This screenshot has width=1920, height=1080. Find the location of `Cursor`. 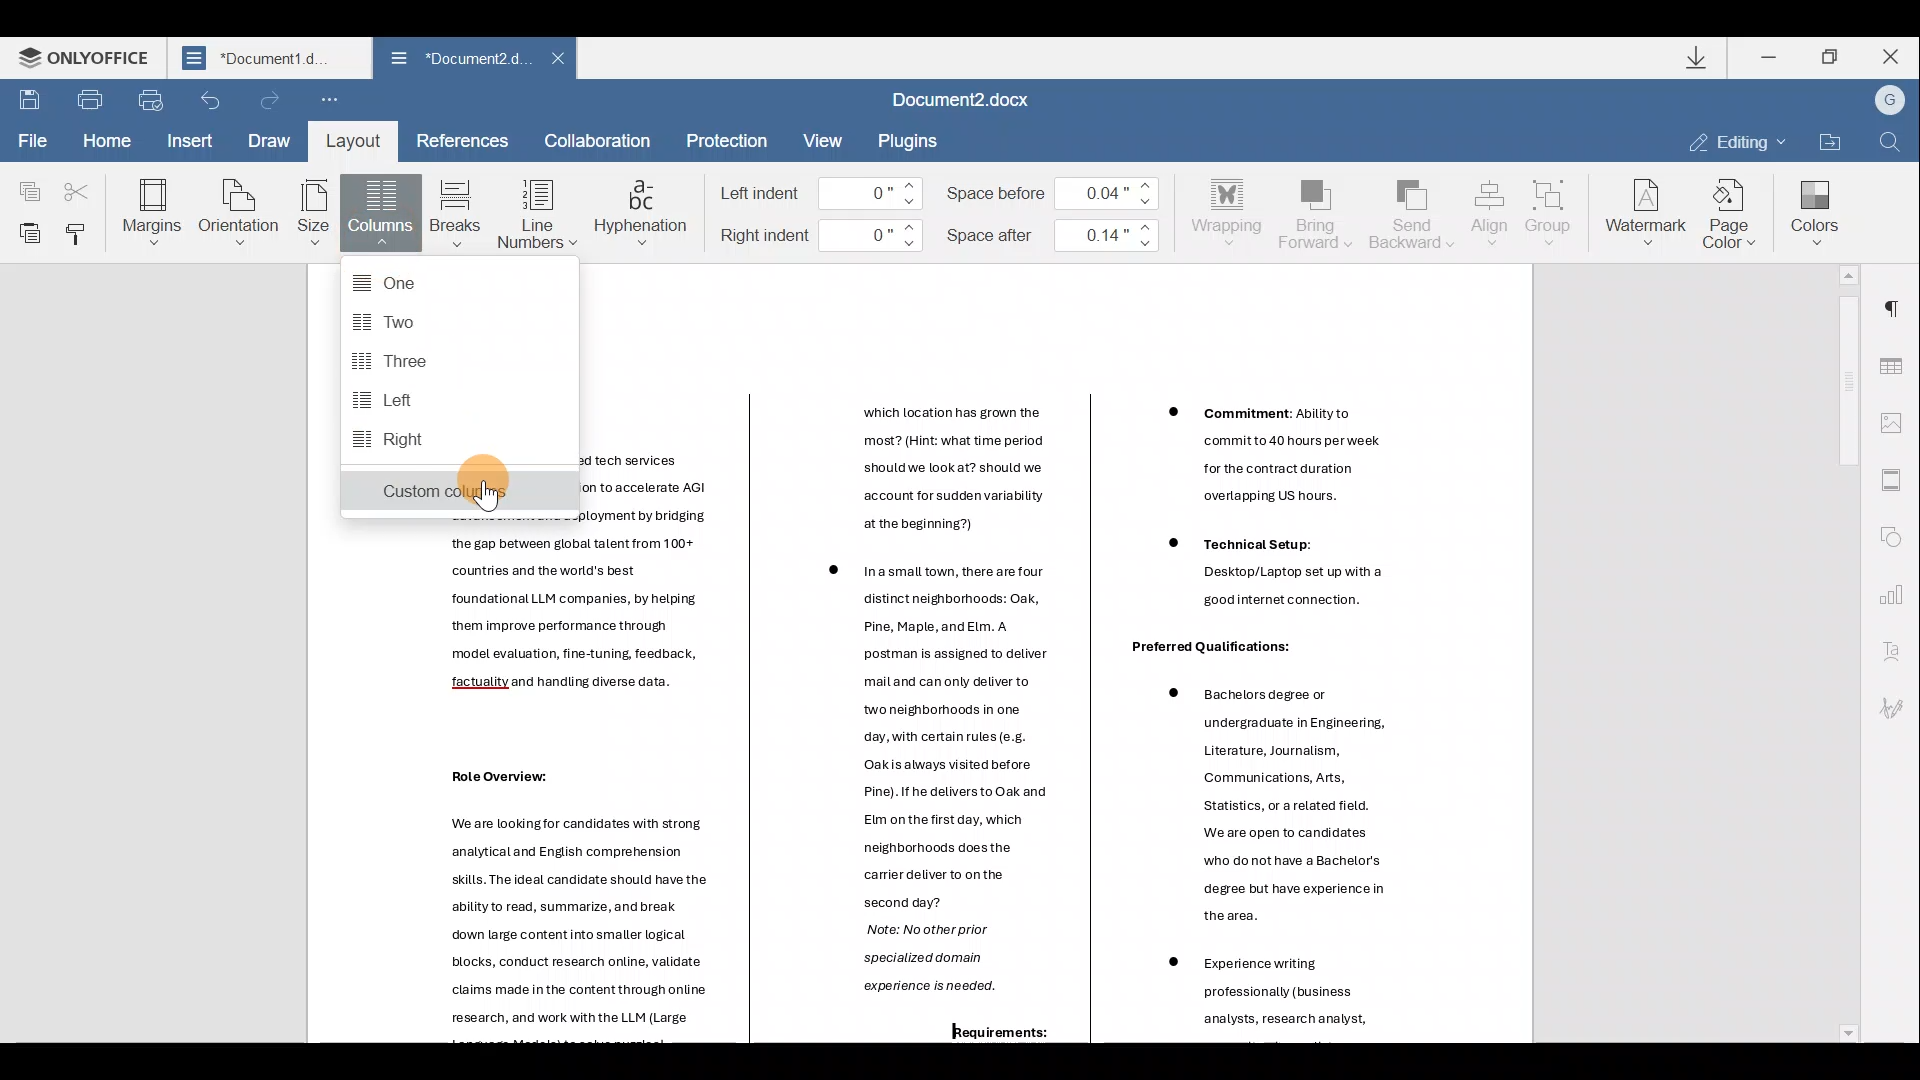

Cursor is located at coordinates (490, 495).